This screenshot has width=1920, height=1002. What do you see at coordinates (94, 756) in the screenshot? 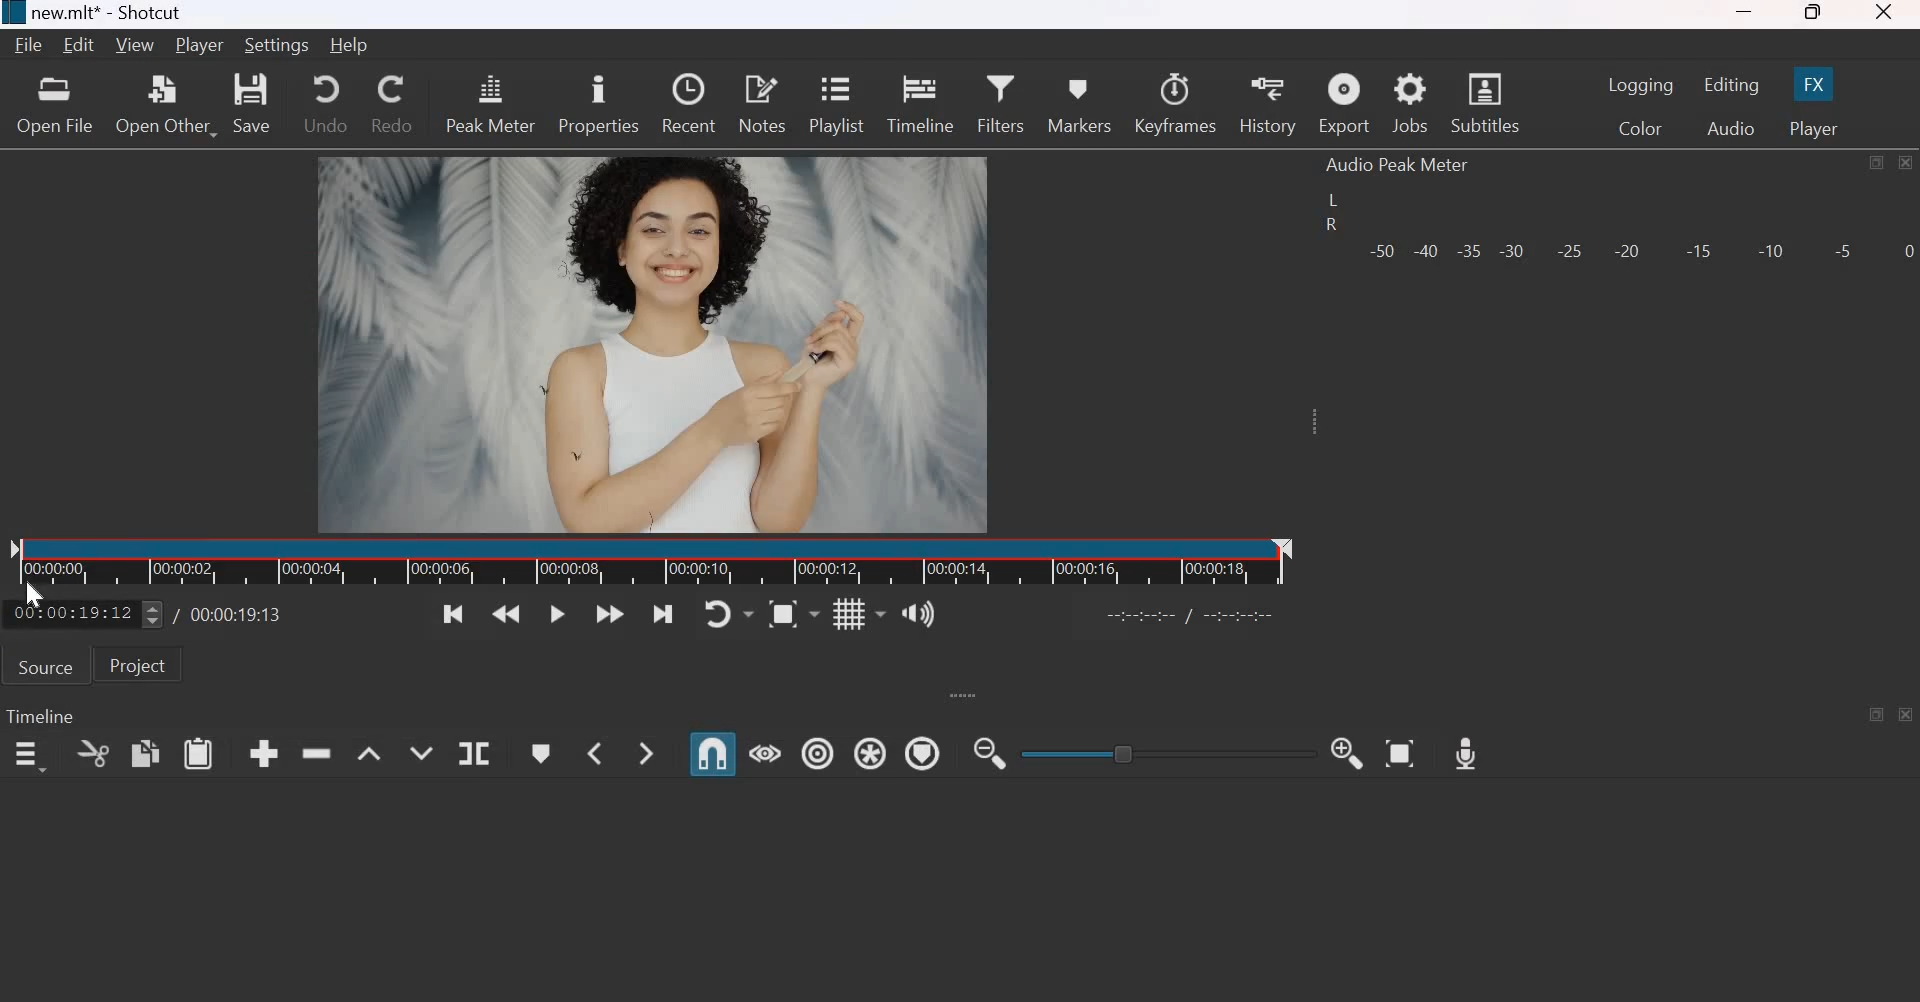
I see `cut` at bounding box center [94, 756].